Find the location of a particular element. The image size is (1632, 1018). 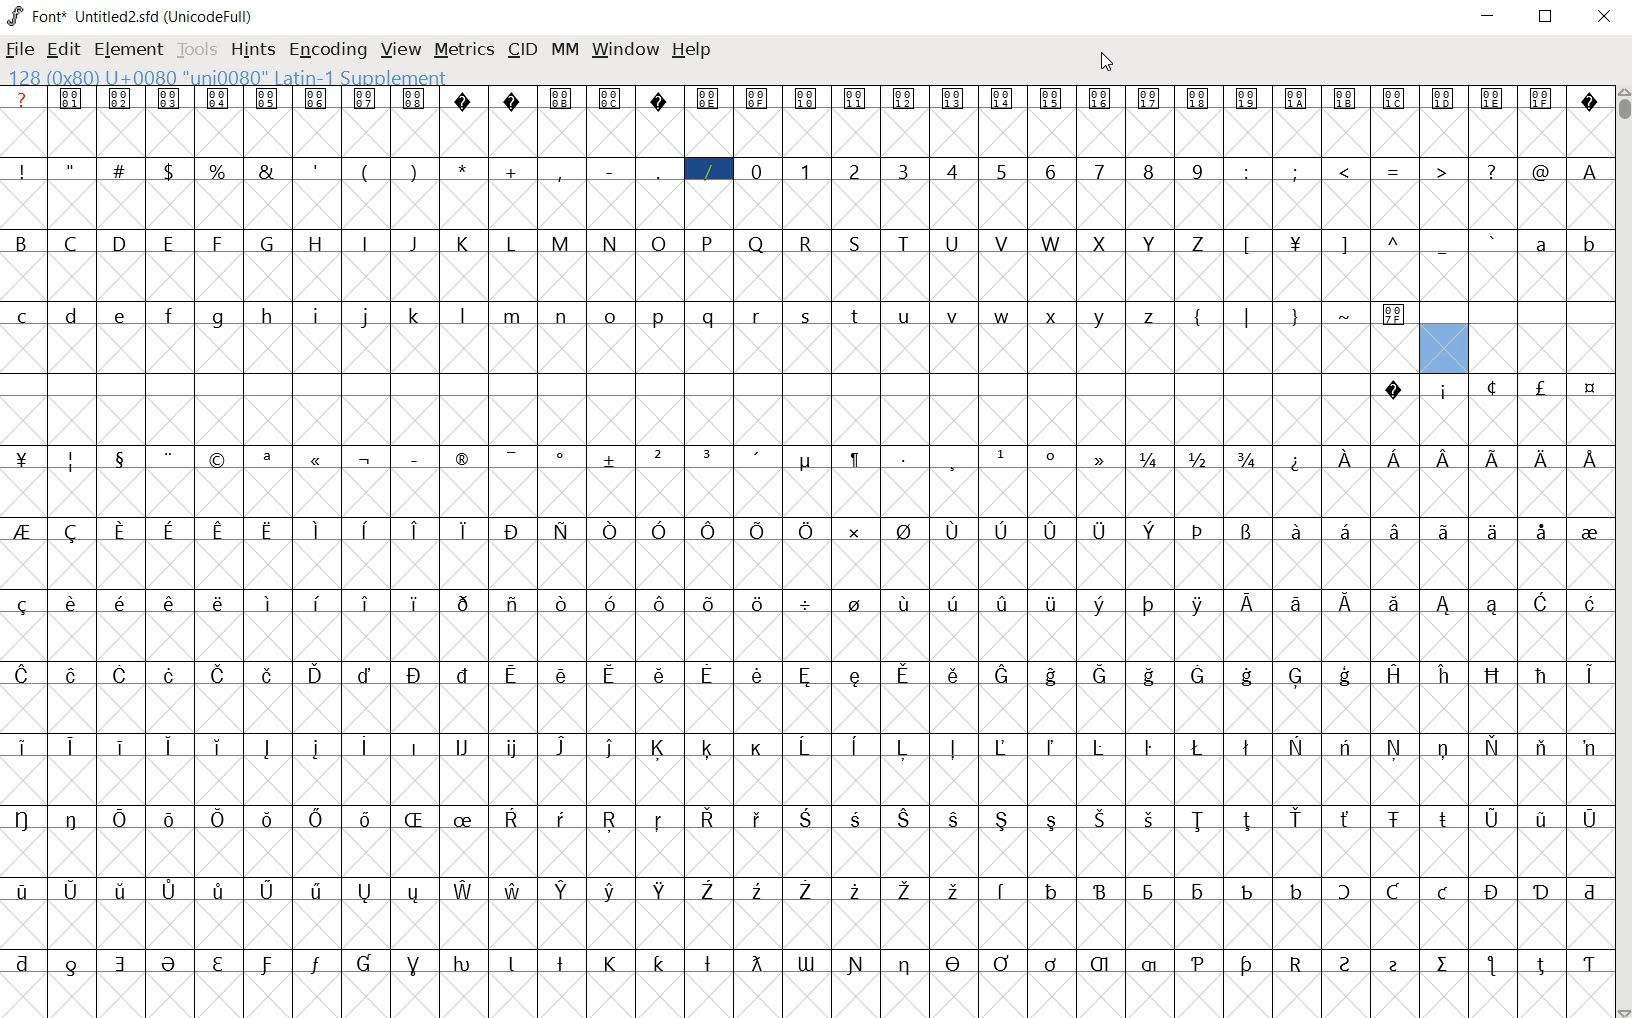

glyph is located at coordinates (1394, 747).